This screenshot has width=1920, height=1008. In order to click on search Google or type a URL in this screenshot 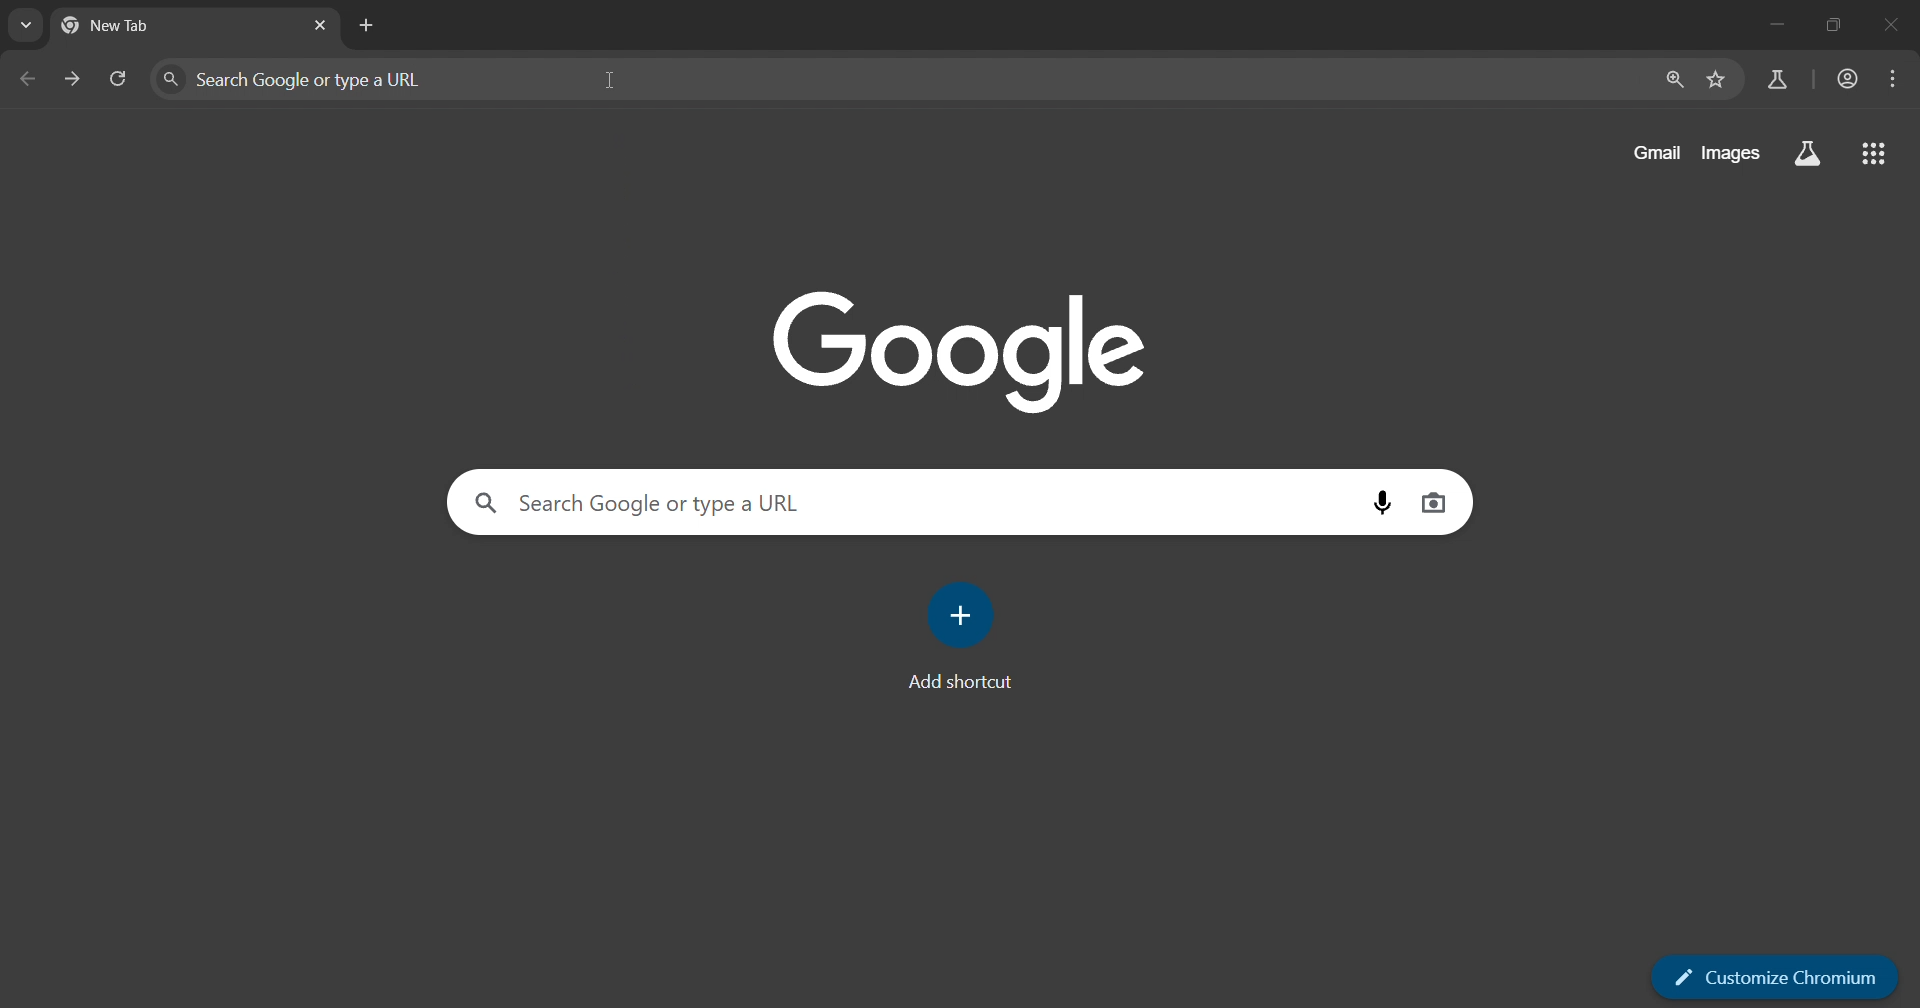, I will do `click(898, 500)`.